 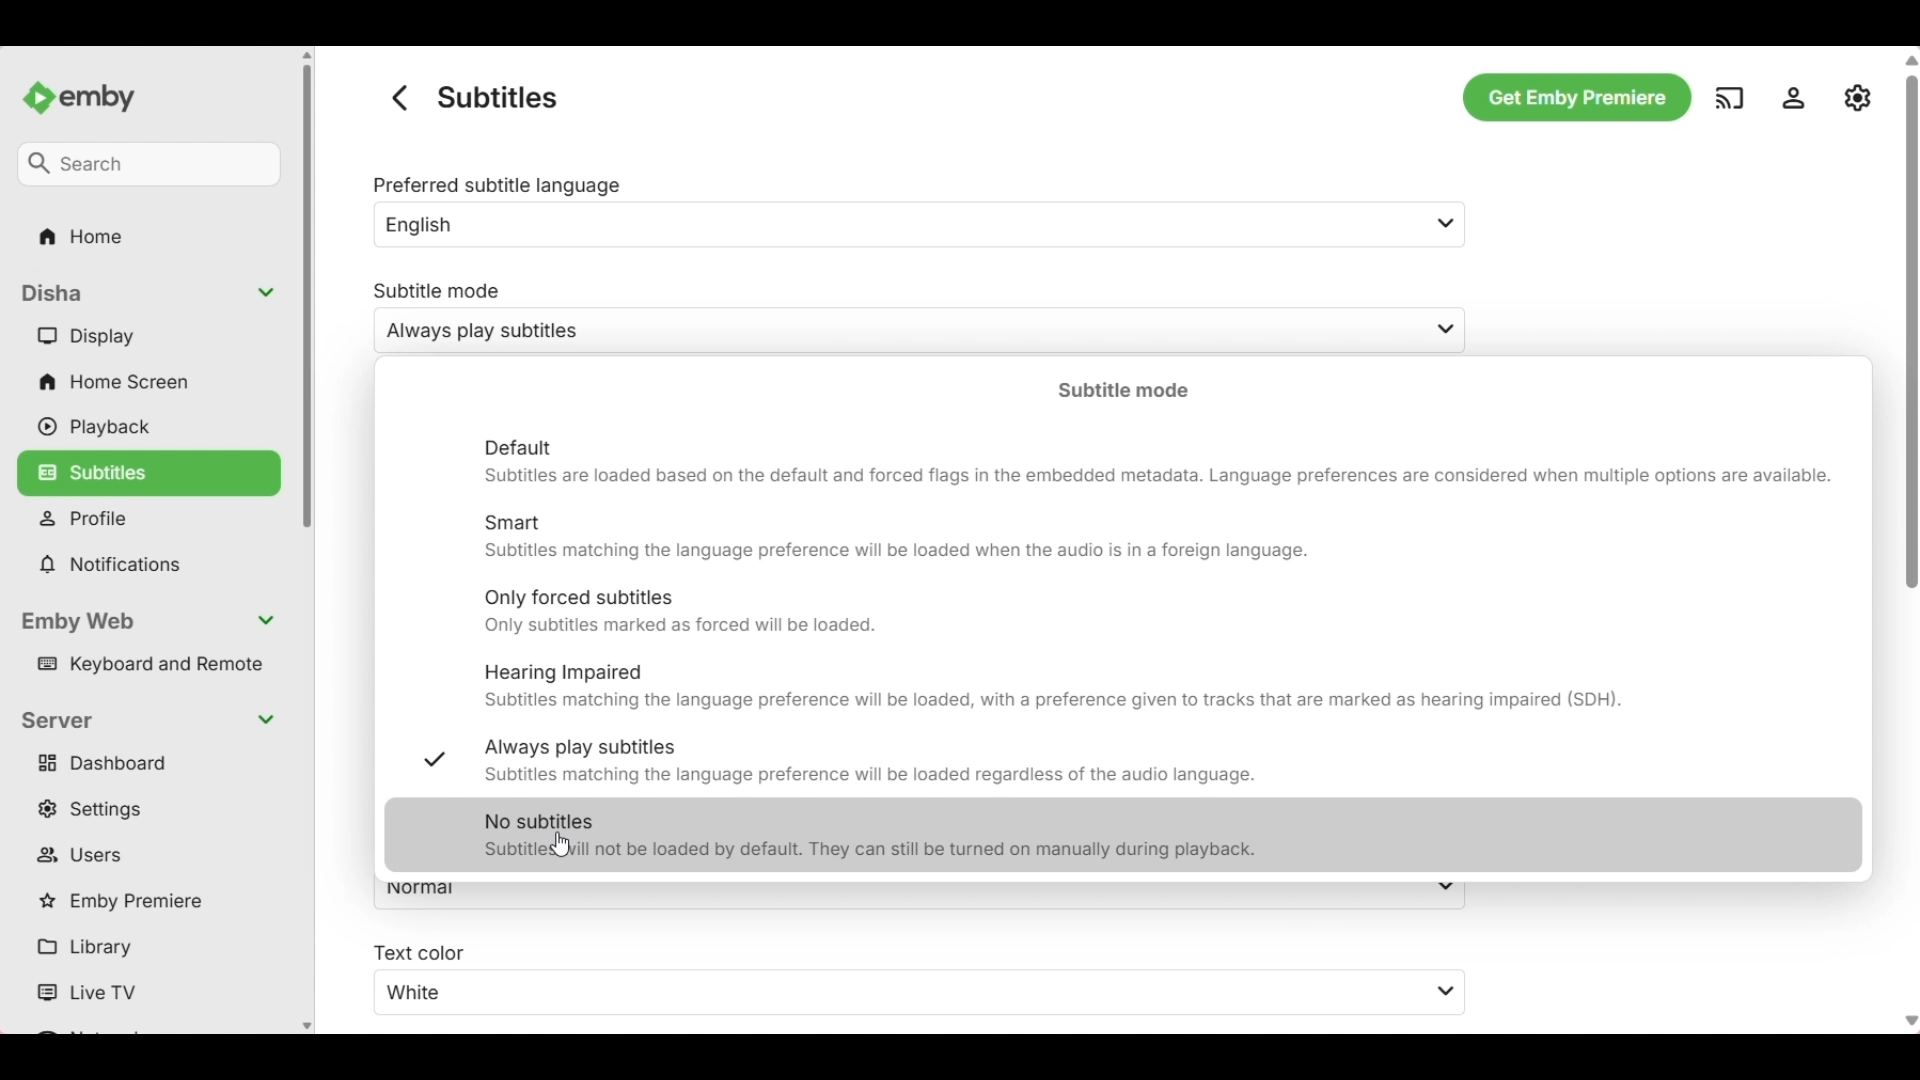 I want to click on List options in respective boxes, so click(x=1446, y=279).